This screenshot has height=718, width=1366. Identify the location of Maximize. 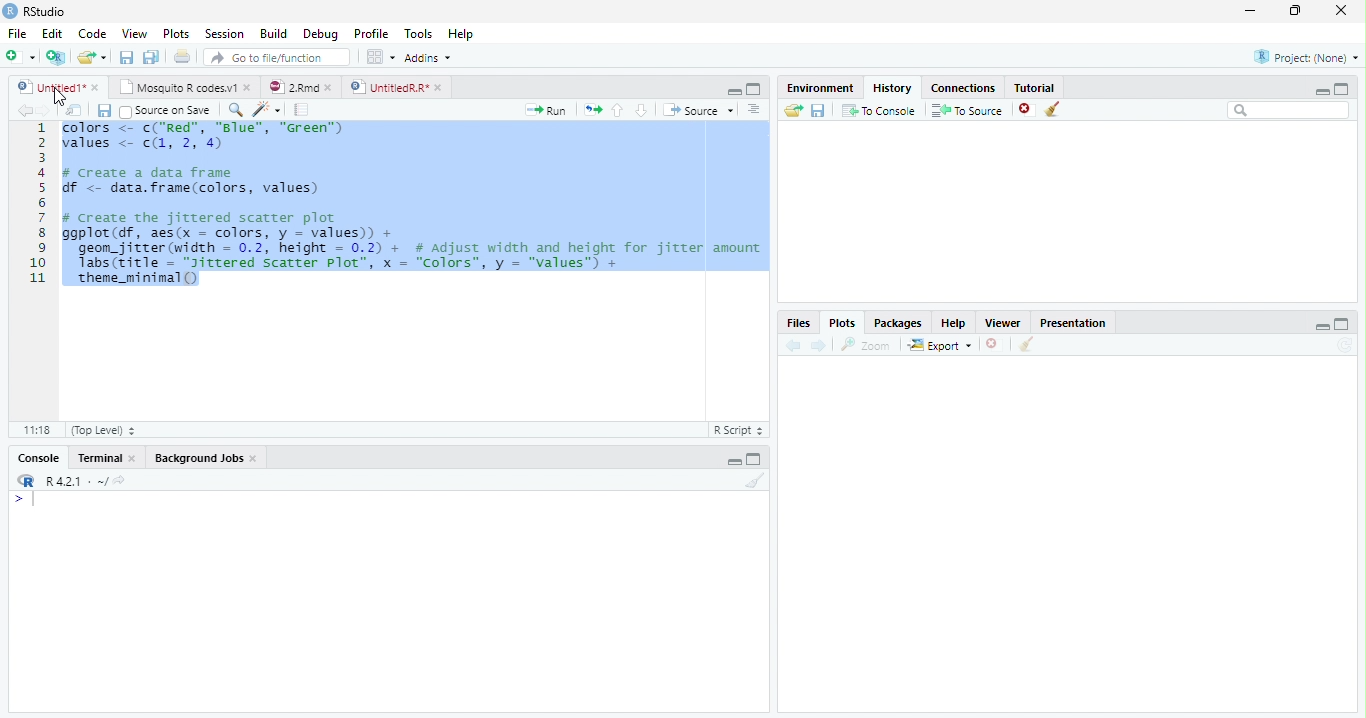
(1342, 324).